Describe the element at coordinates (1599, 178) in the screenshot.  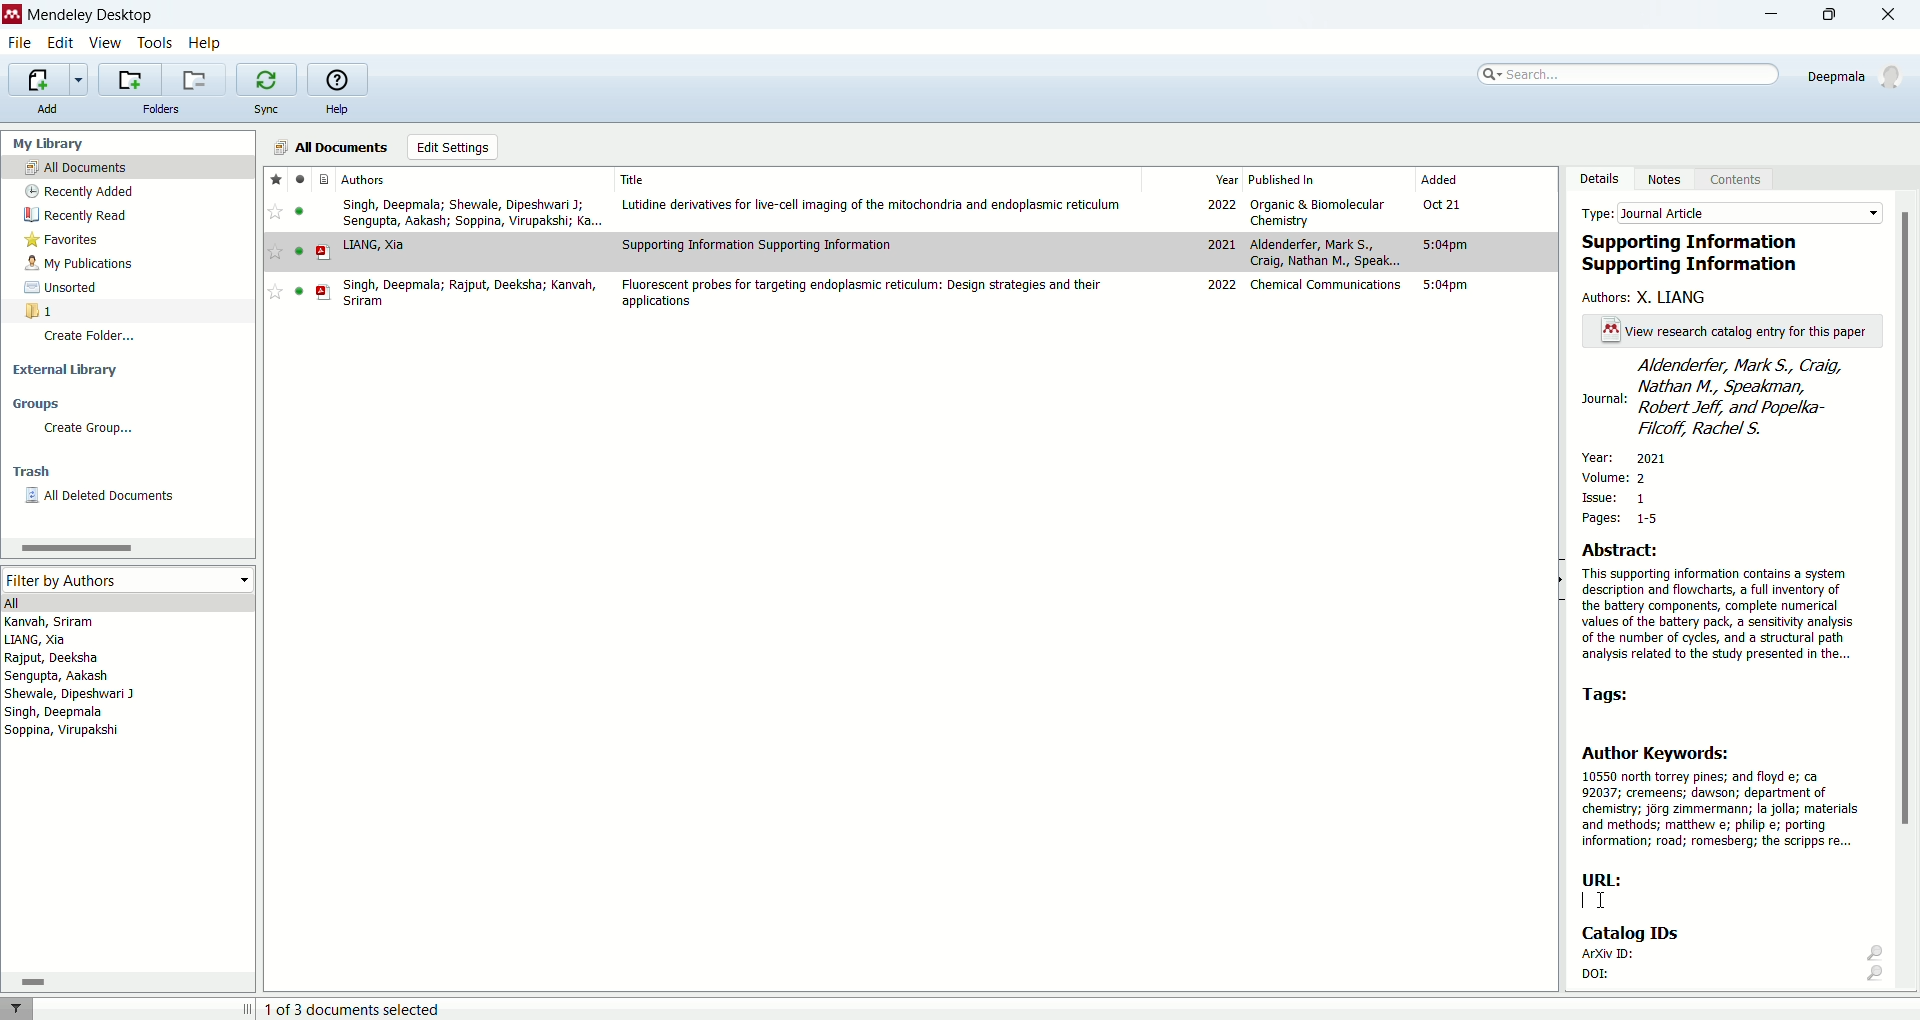
I see `details` at that location.